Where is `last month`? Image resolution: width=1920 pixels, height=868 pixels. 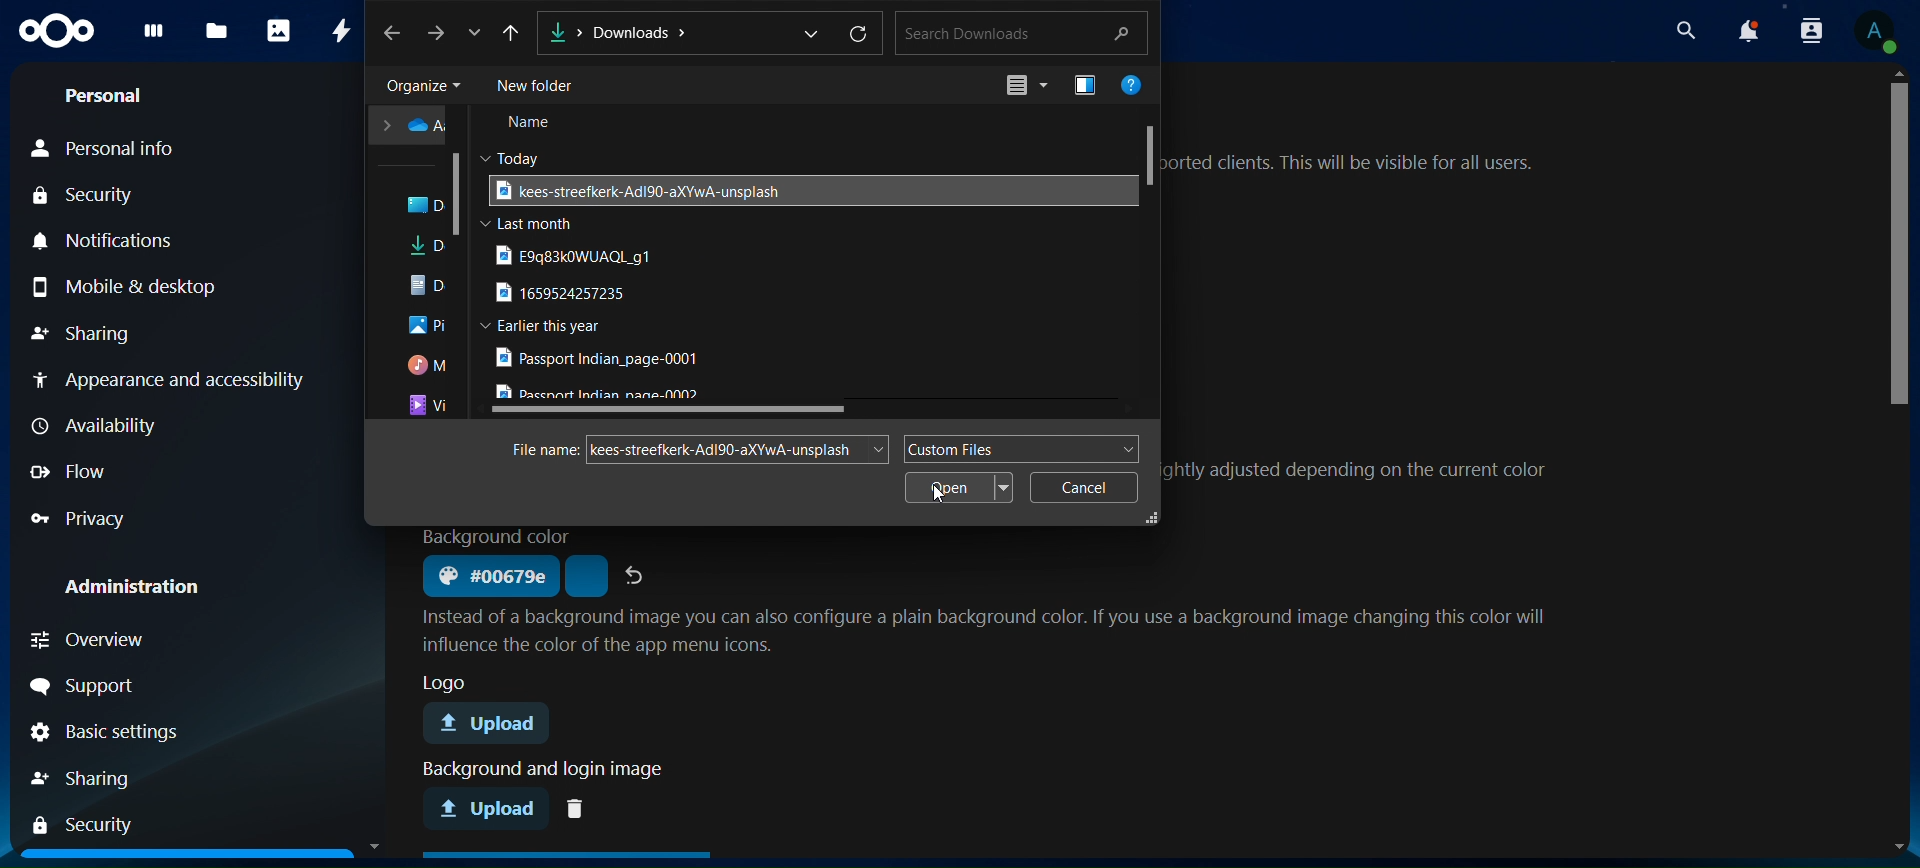 last month is located at coordinates (530, 224).